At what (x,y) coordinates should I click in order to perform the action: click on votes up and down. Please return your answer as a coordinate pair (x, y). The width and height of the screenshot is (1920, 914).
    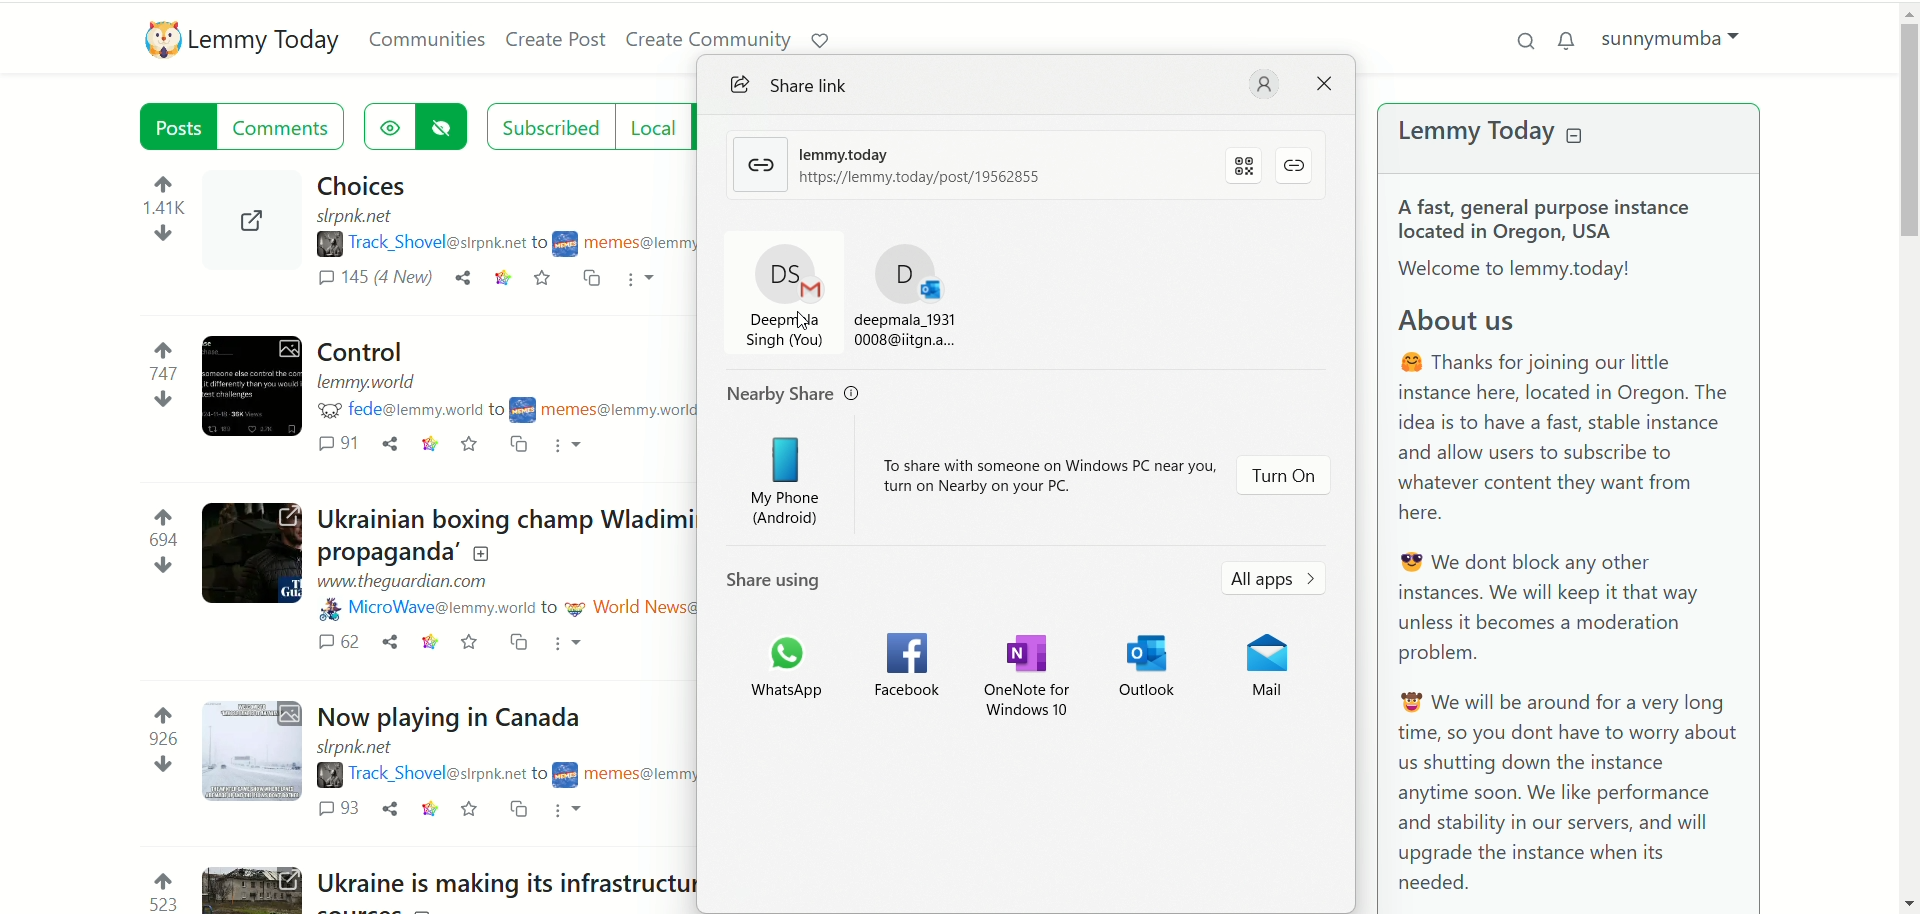
    Looking at the image, I should click on (164, 211).